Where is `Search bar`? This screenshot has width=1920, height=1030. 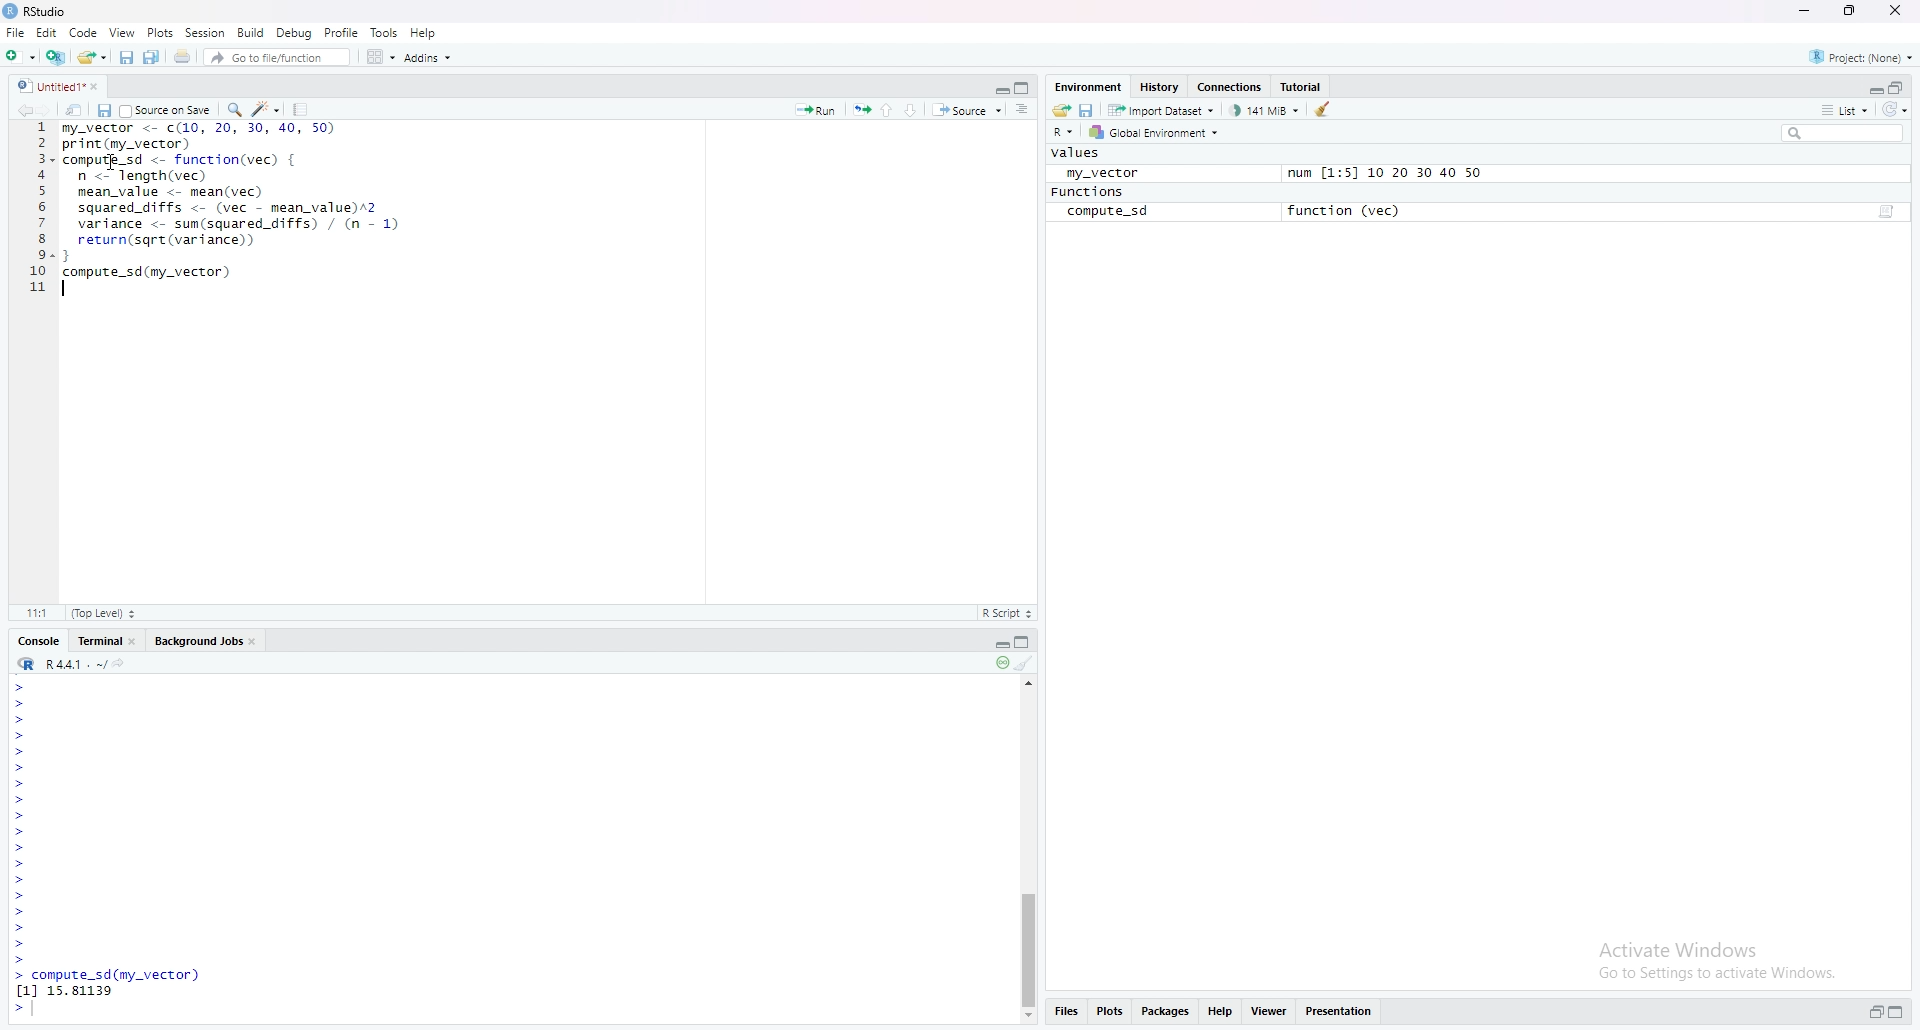 Search bar is located at coordinates (1849, 132).